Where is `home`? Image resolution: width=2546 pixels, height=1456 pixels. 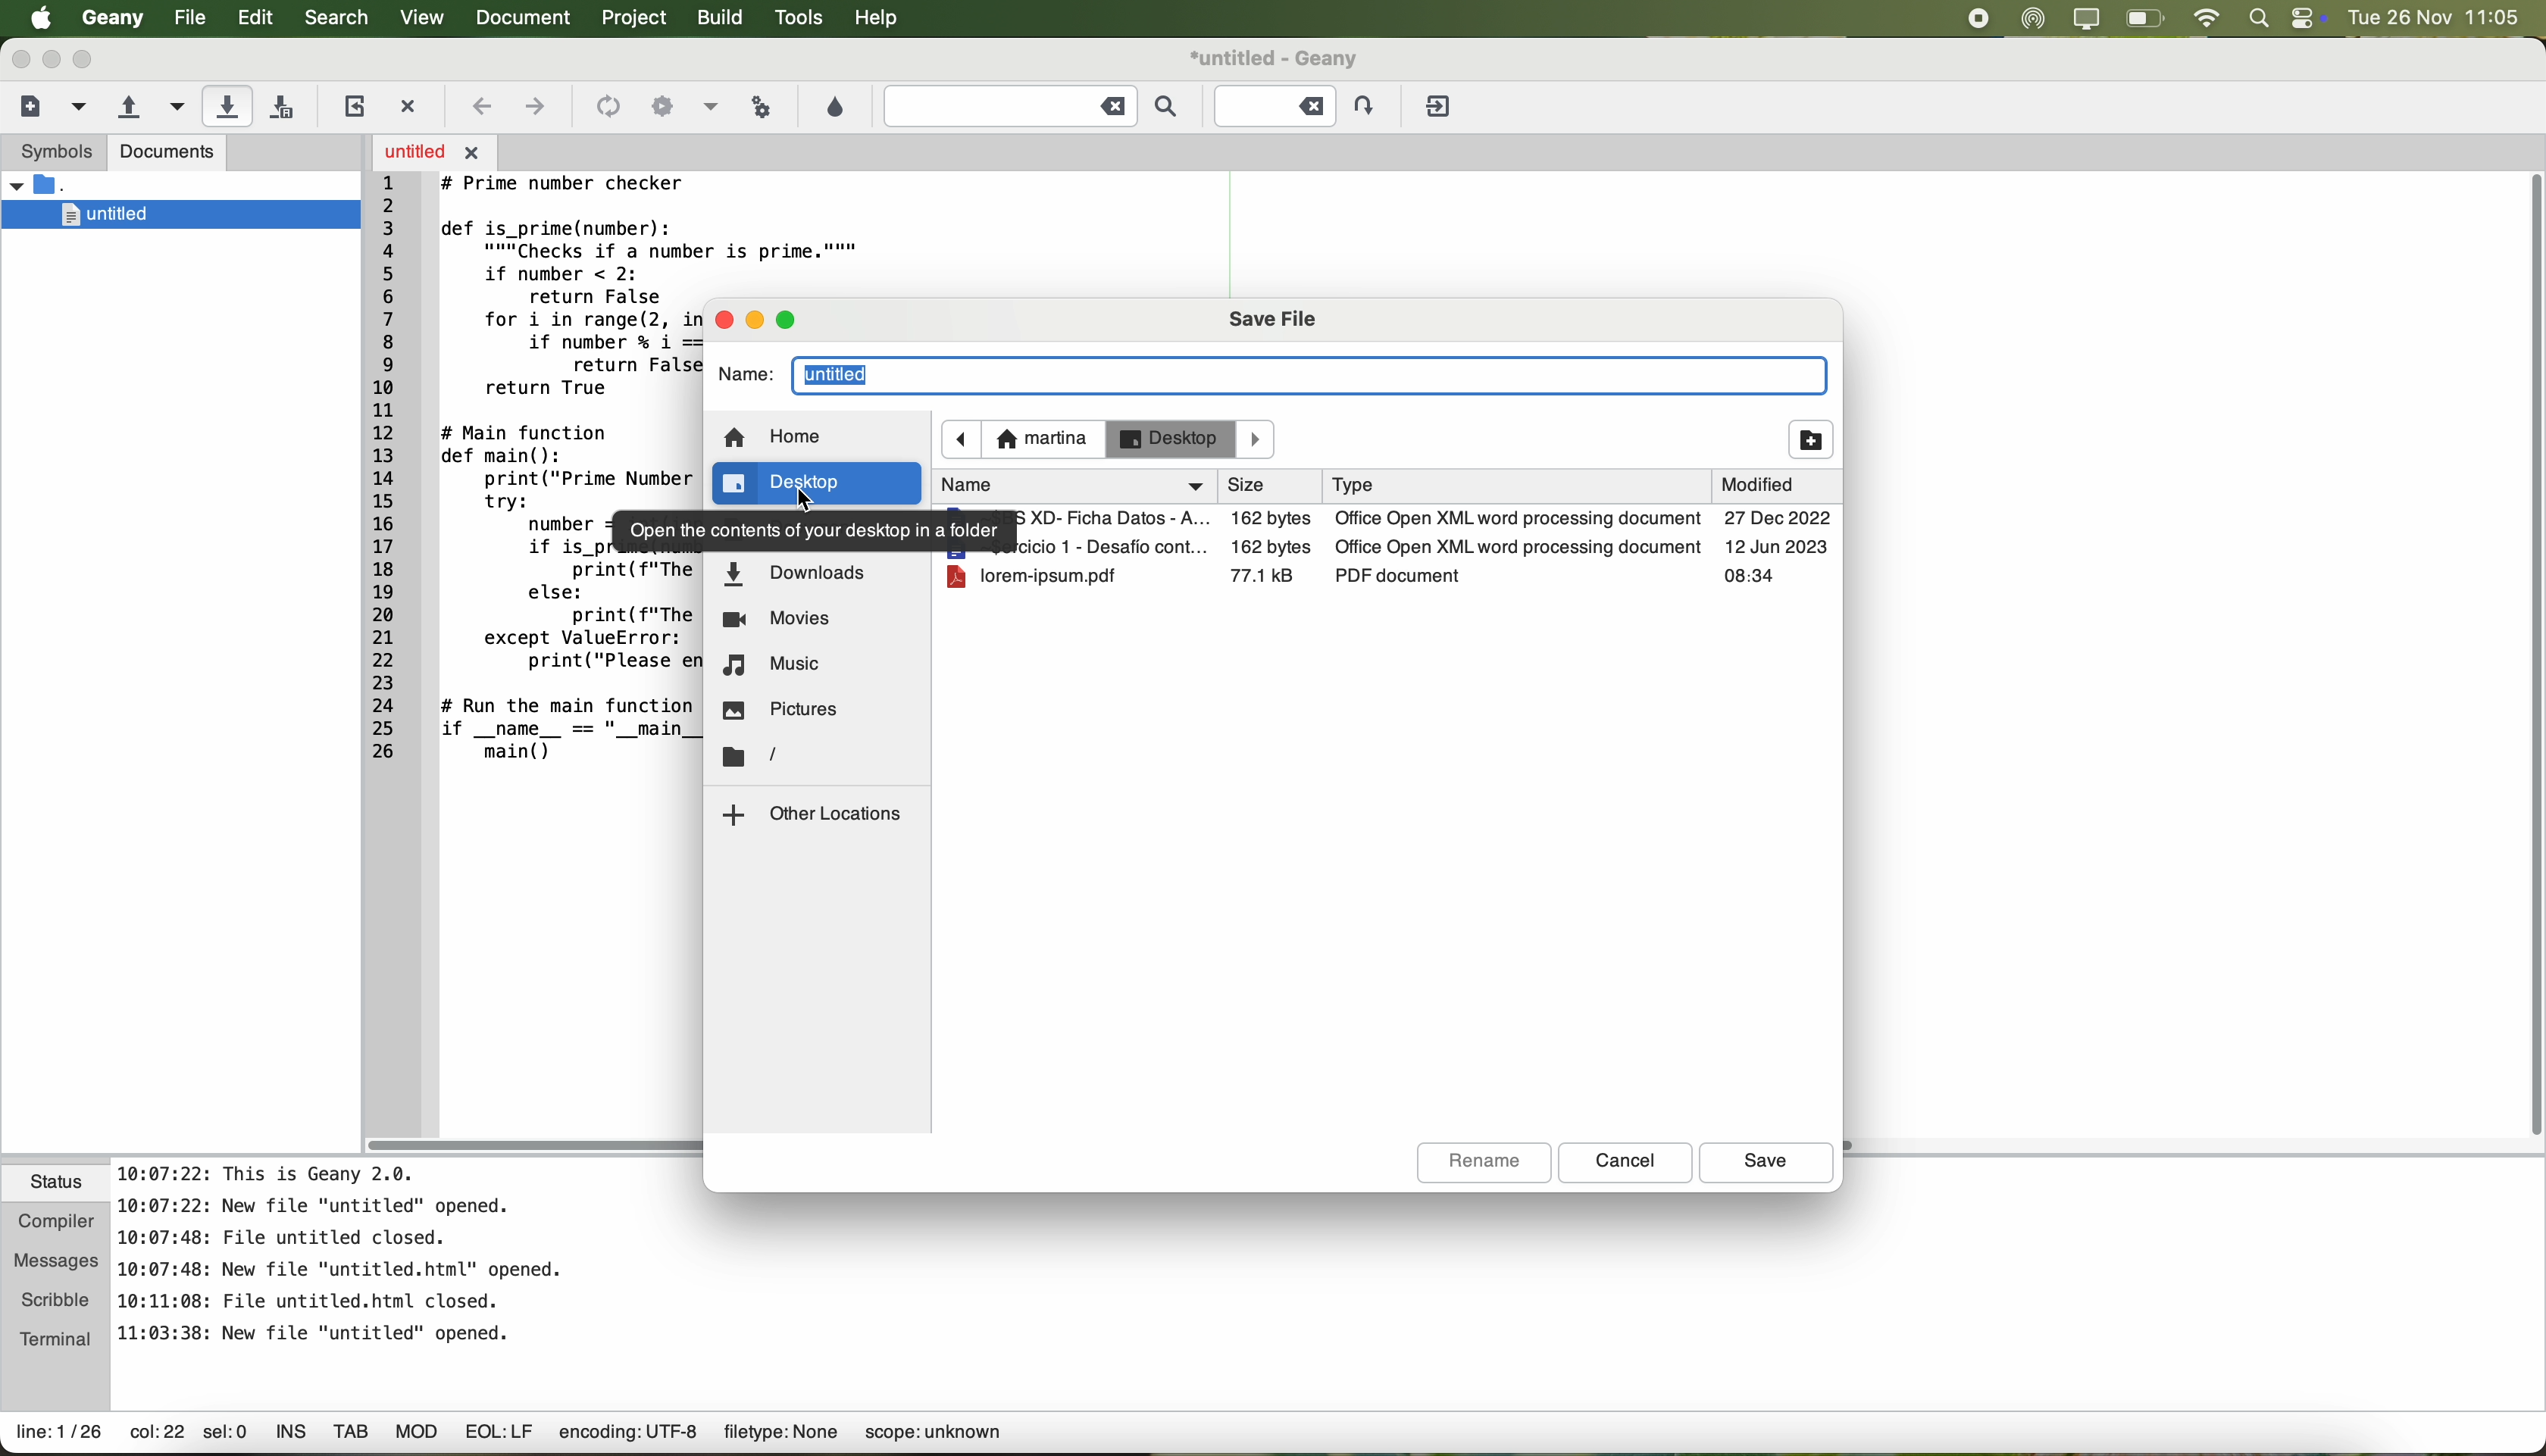
home is located at coordinates (774, 439).